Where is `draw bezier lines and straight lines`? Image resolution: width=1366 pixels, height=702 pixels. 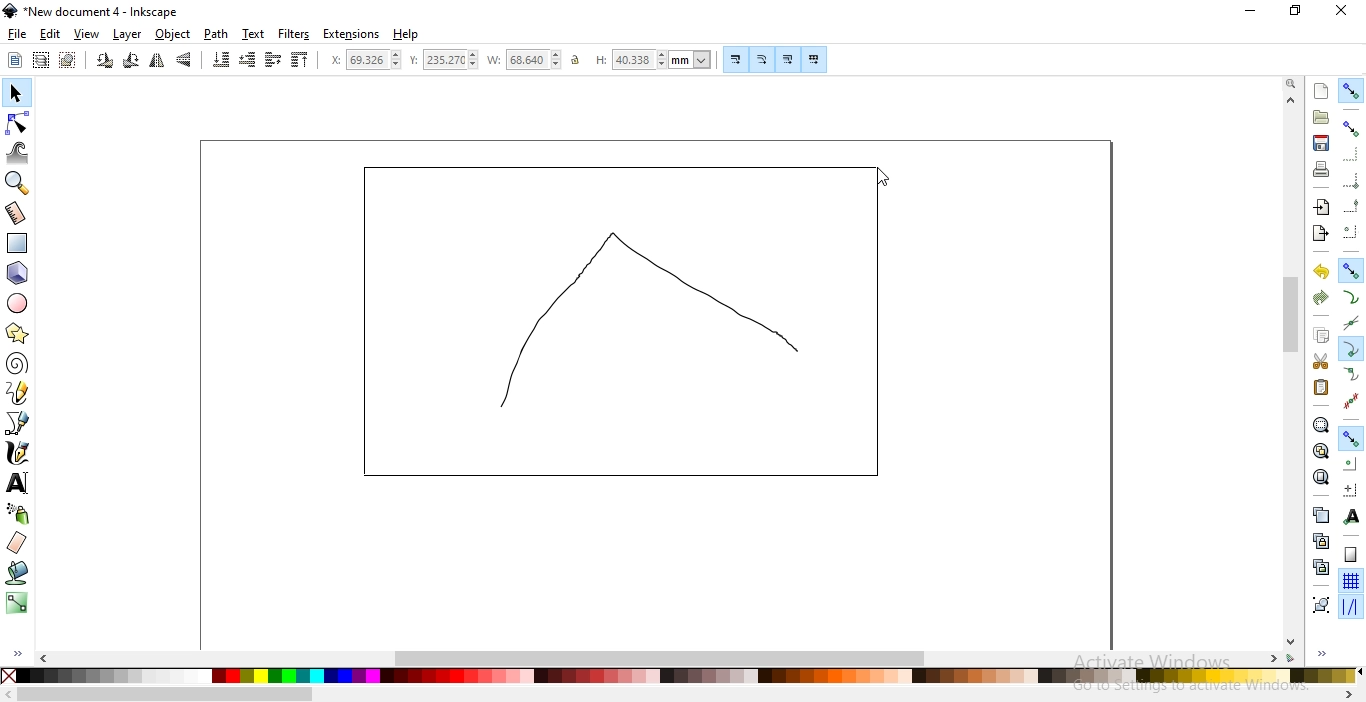 draw bezier lines and straight lines is located at coordinates (18, 423).